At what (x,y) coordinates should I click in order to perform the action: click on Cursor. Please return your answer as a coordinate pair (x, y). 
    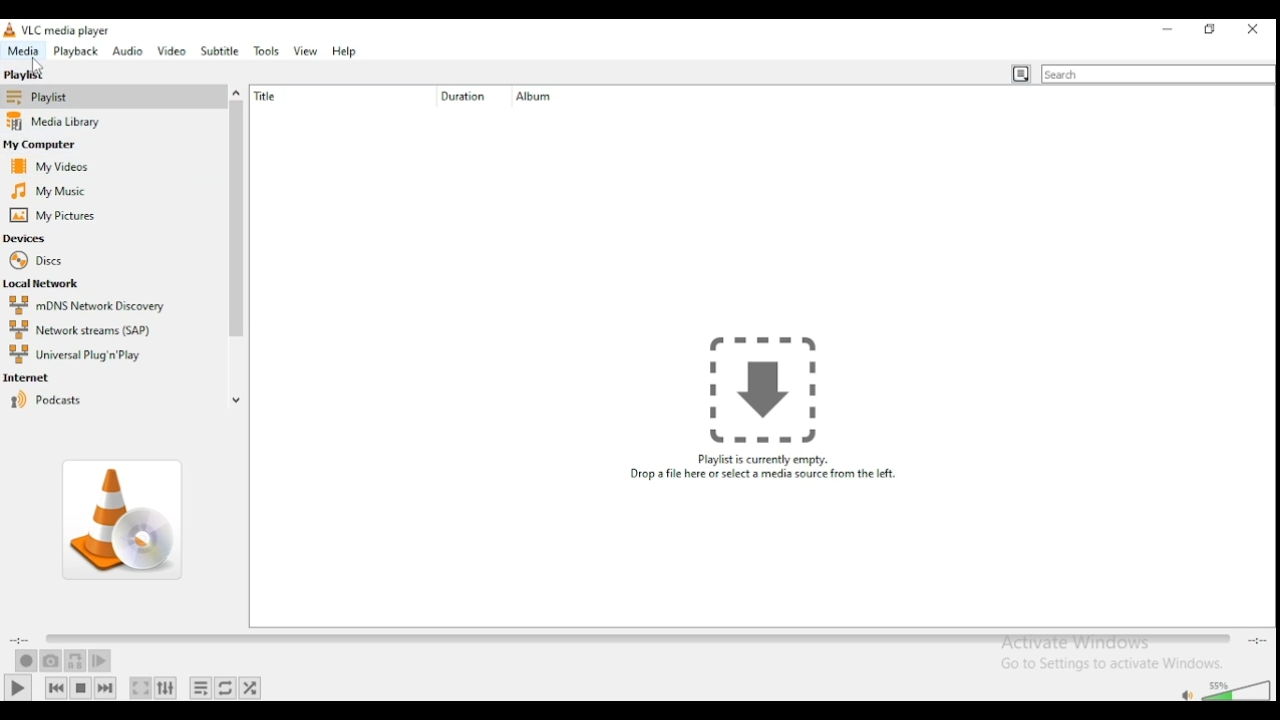
    Looking at the image, I should click on (39, 66).